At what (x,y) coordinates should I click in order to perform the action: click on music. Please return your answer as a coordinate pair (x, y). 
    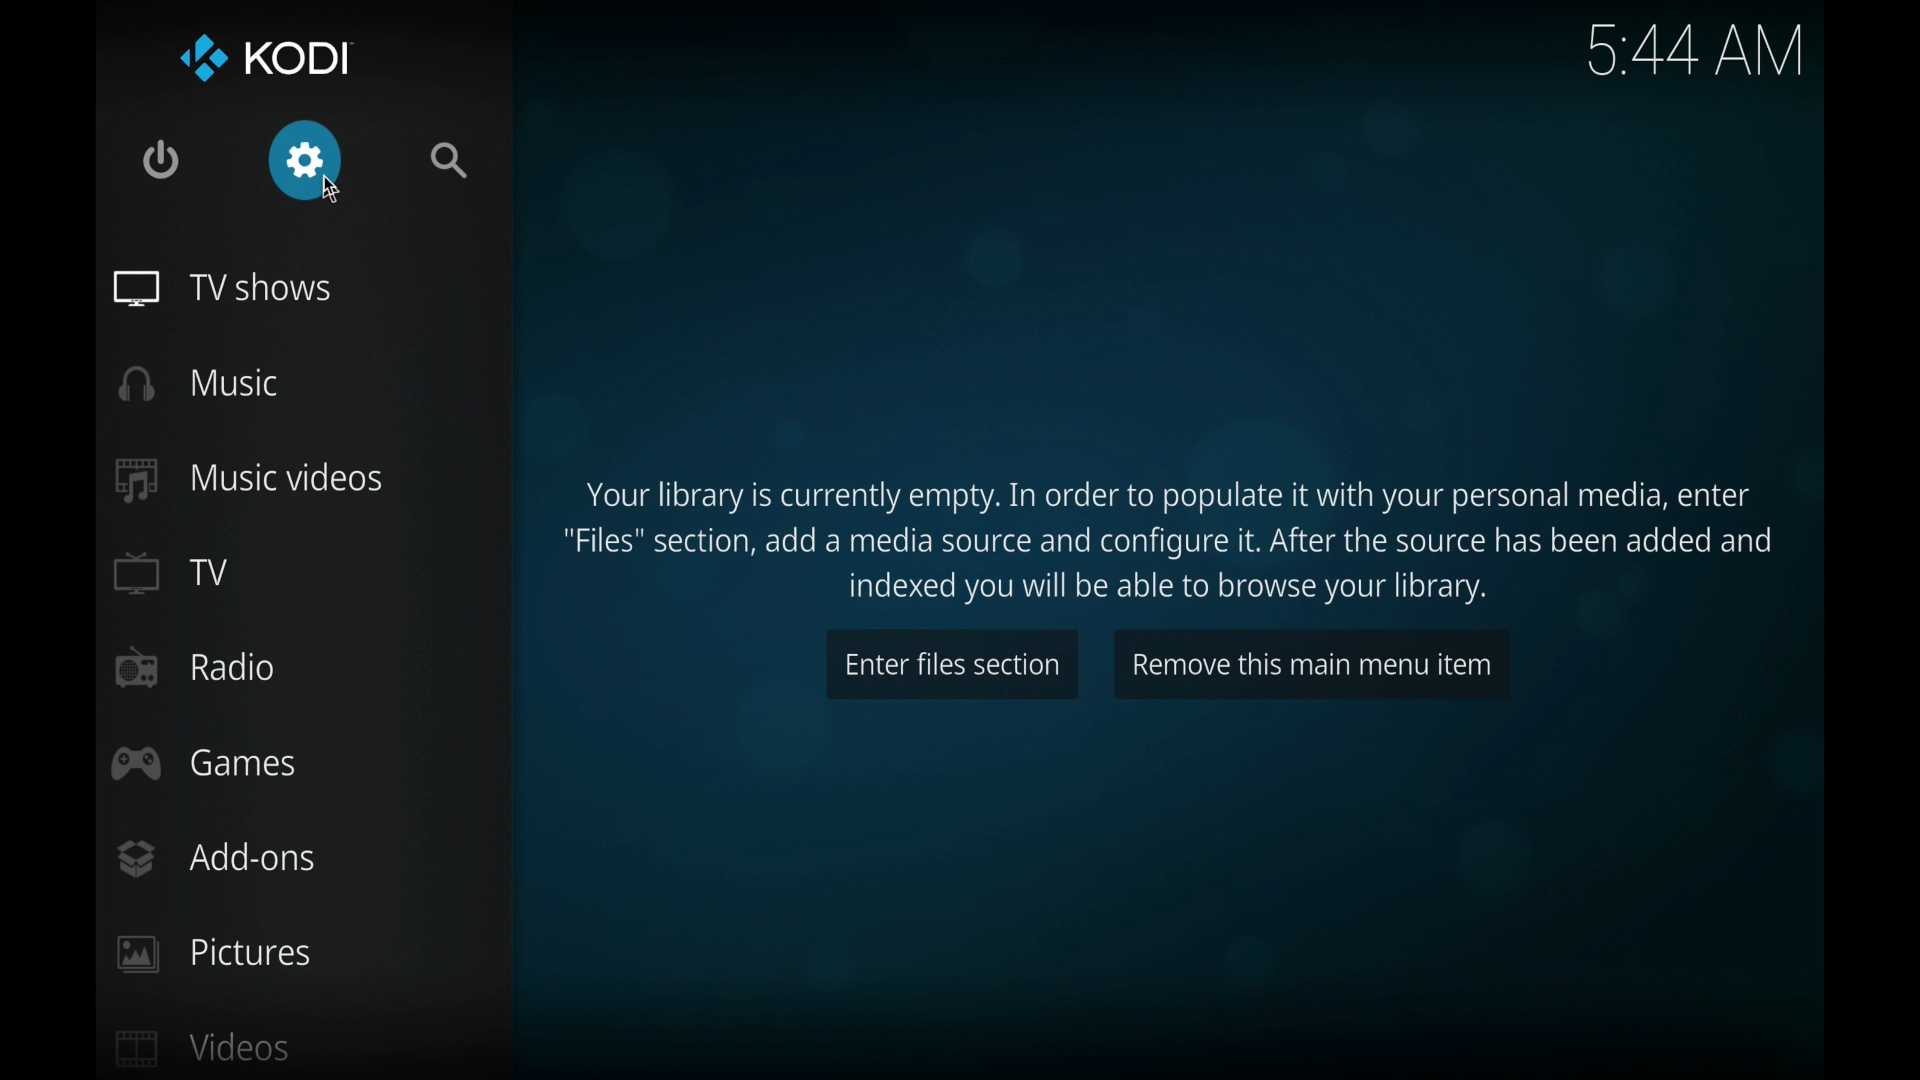
    Looking at the image, I should click on (199, 382).